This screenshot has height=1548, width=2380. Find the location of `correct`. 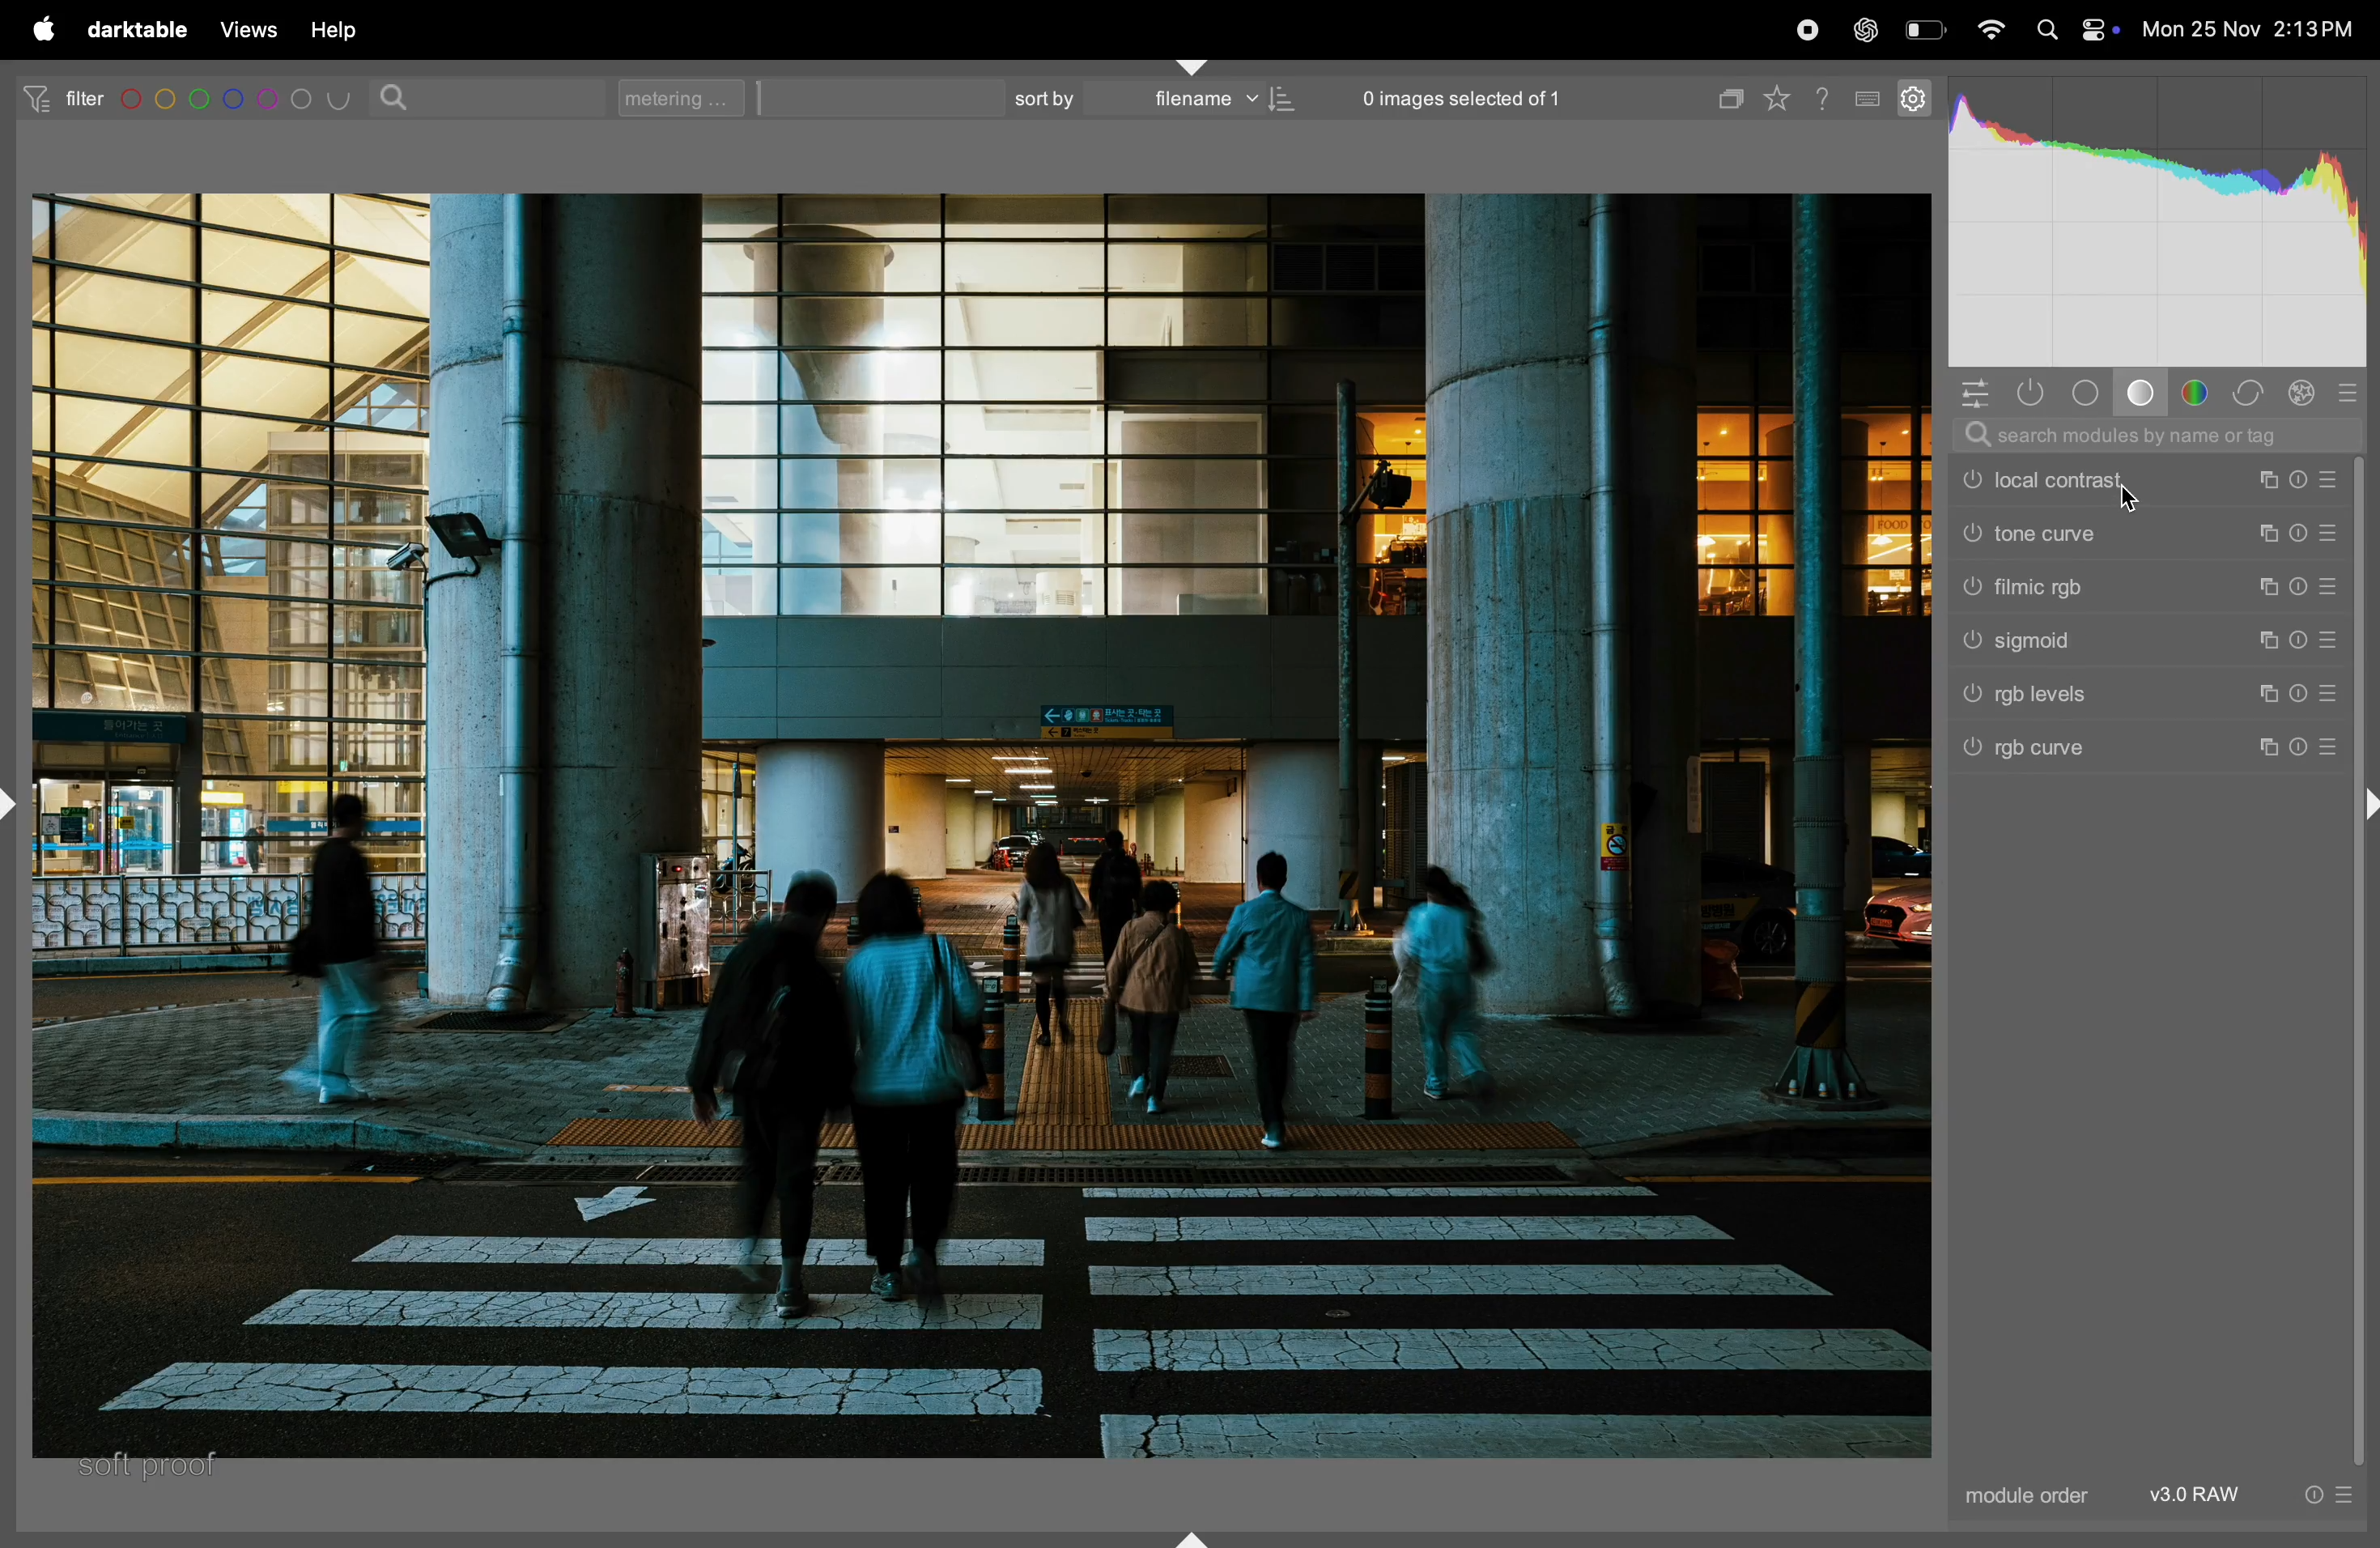

correct is located at coordinates (2250, 394).